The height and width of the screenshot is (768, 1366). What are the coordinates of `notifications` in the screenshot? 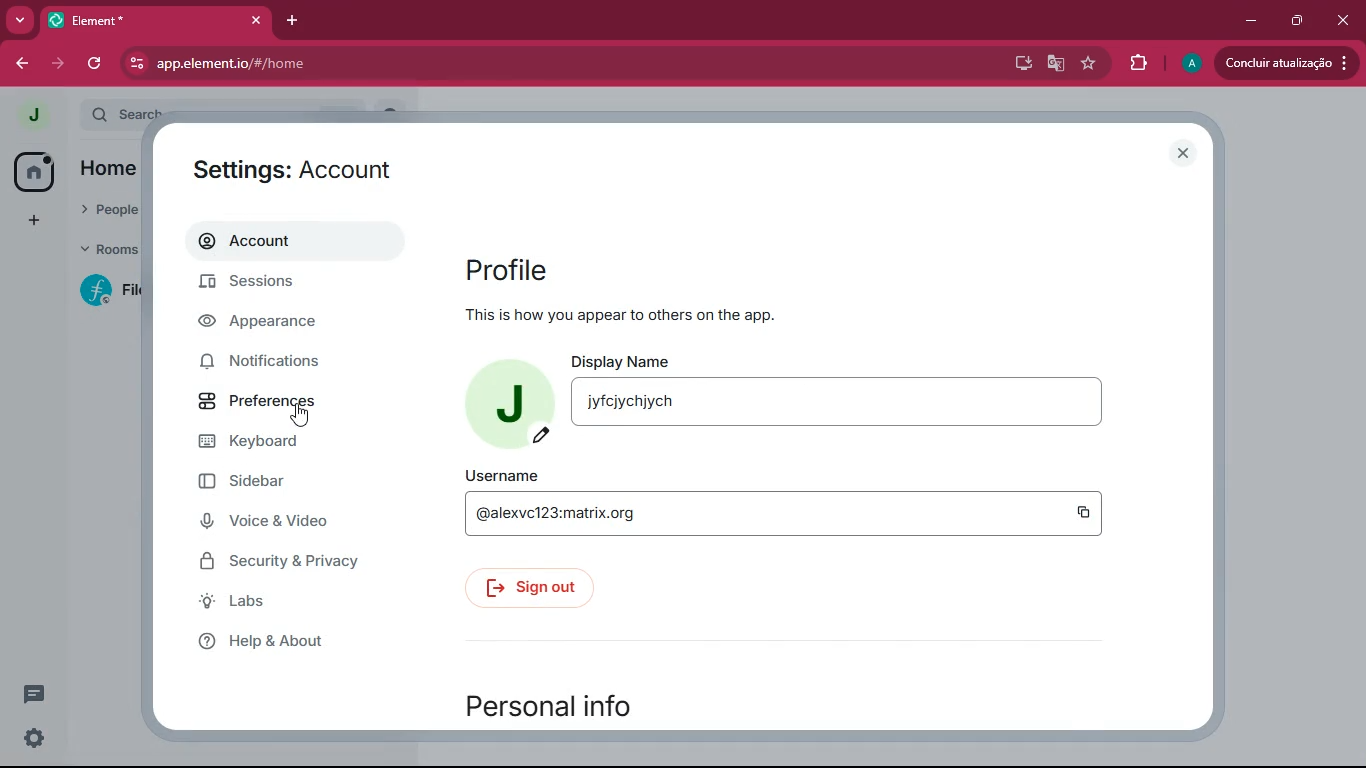 It's located at (272, 364).